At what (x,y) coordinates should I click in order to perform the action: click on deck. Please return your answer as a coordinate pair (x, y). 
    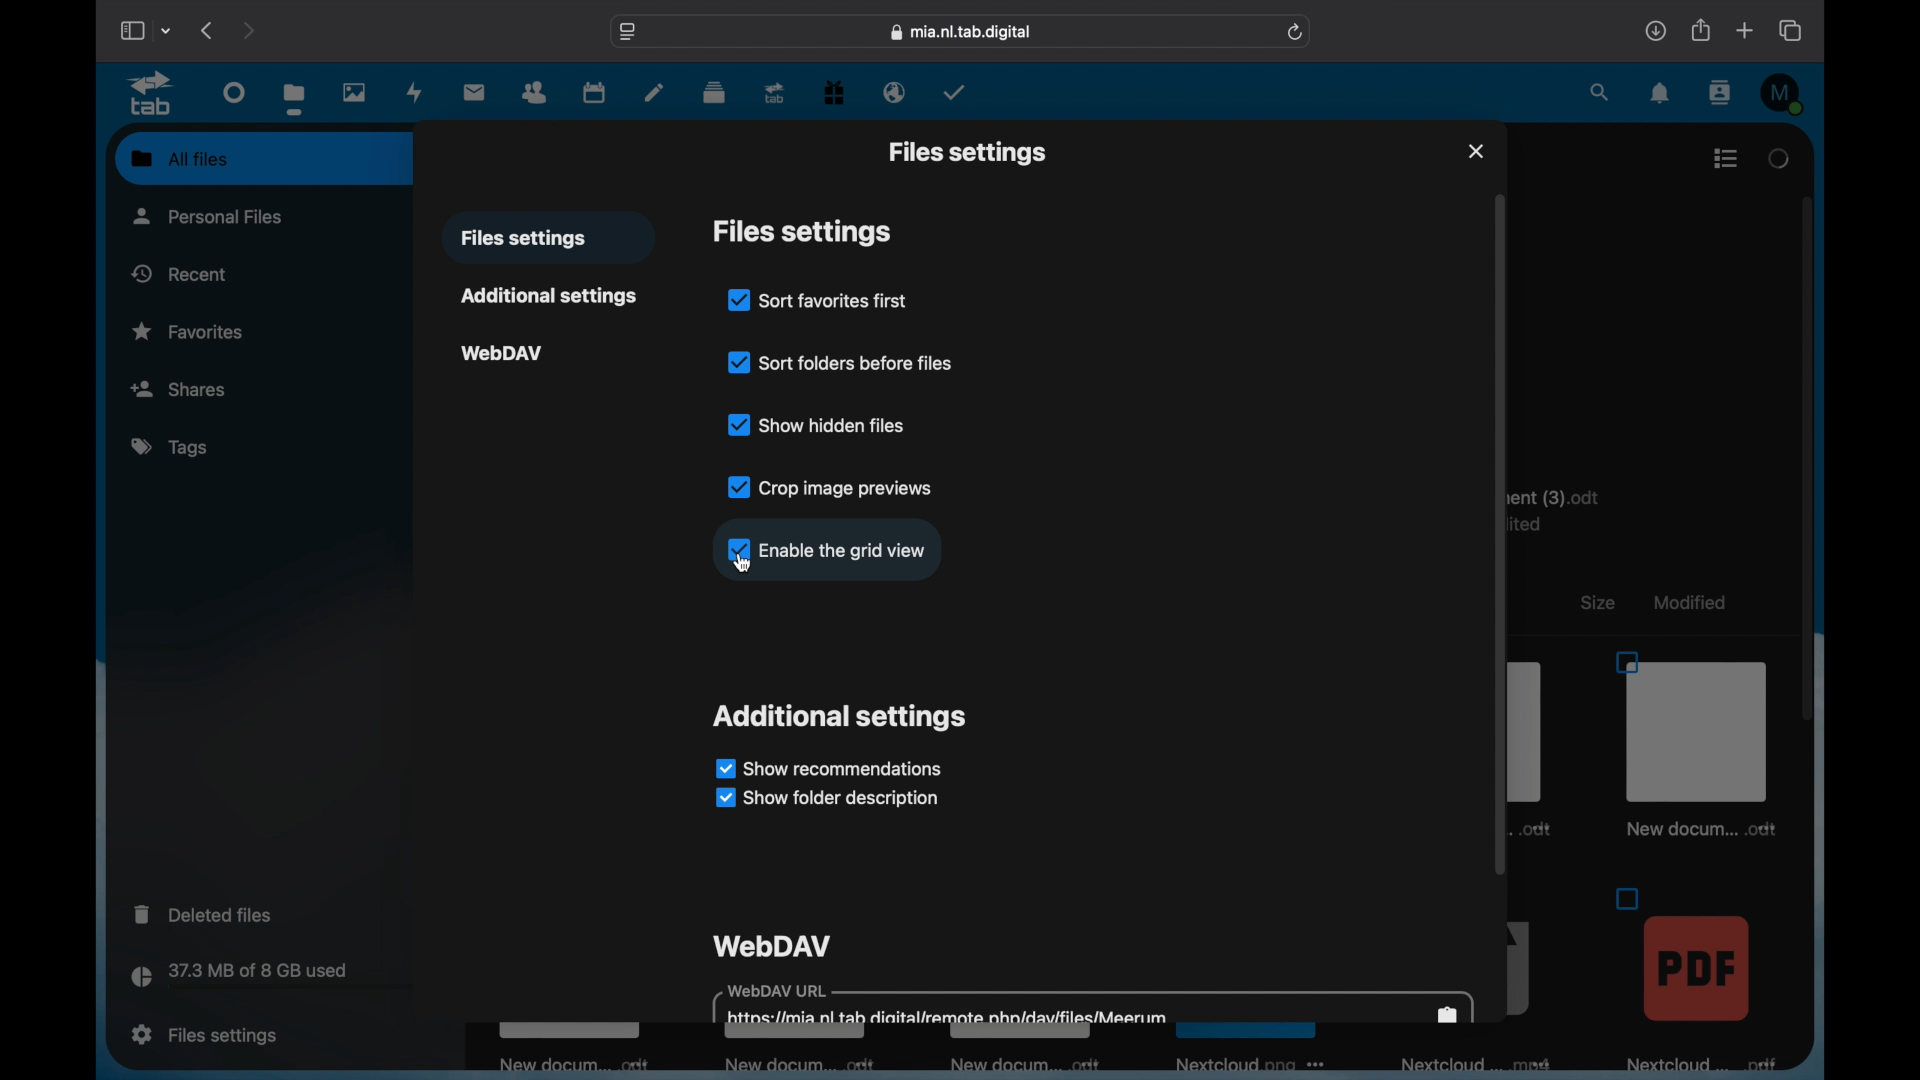
    Looking at the image, I should click on (714, 91).